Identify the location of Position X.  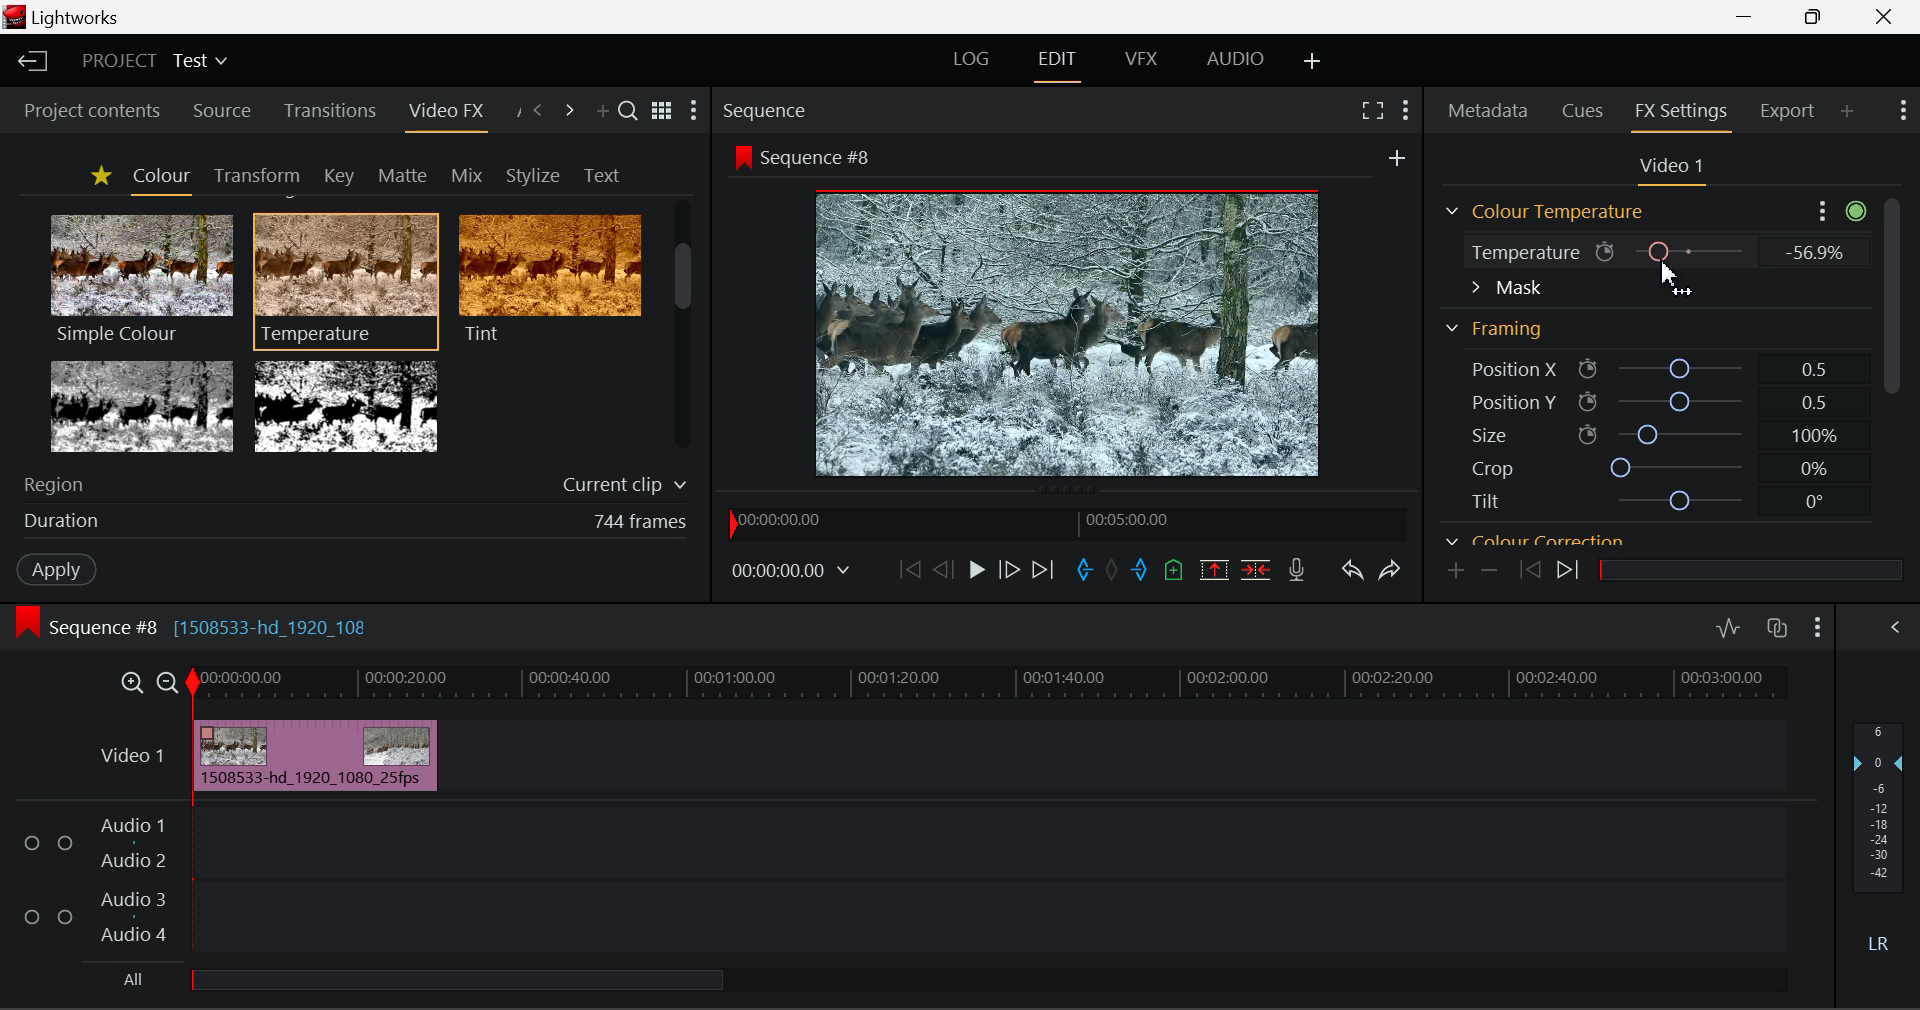
(1502, 370).